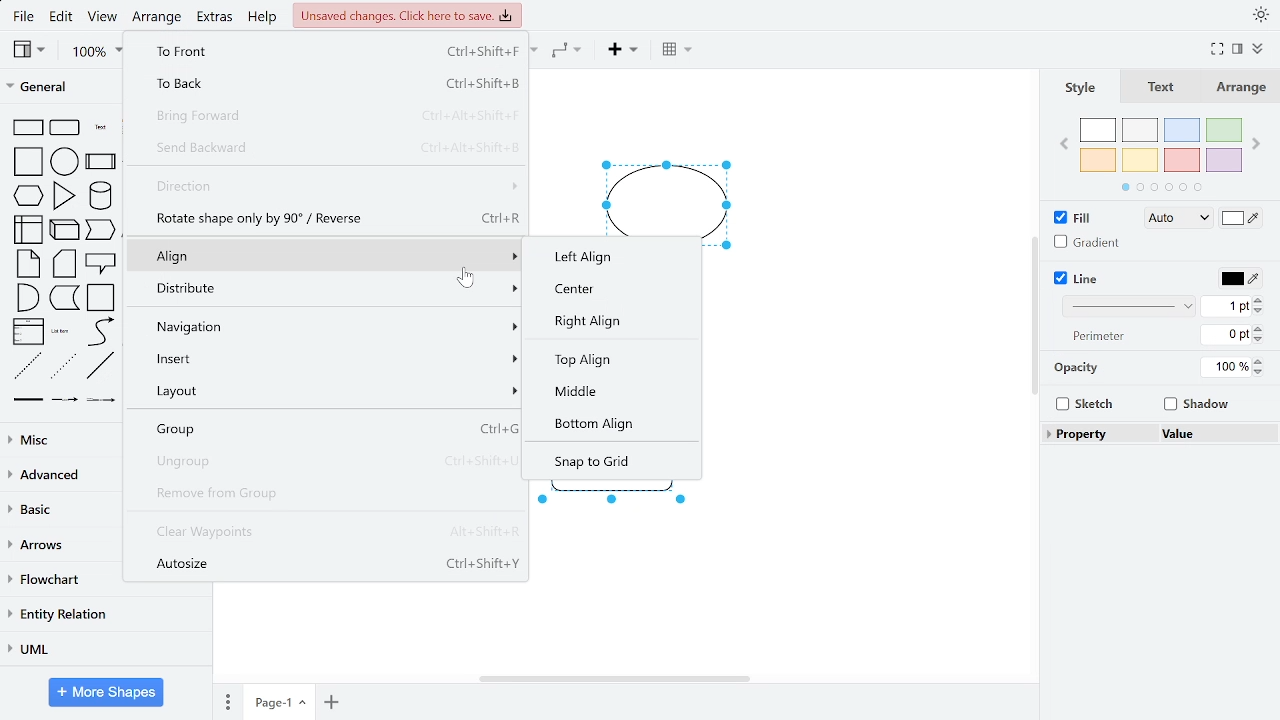 The width and height of the screenshot is (1280, 720). I want to click on to back, so click(332, 83).